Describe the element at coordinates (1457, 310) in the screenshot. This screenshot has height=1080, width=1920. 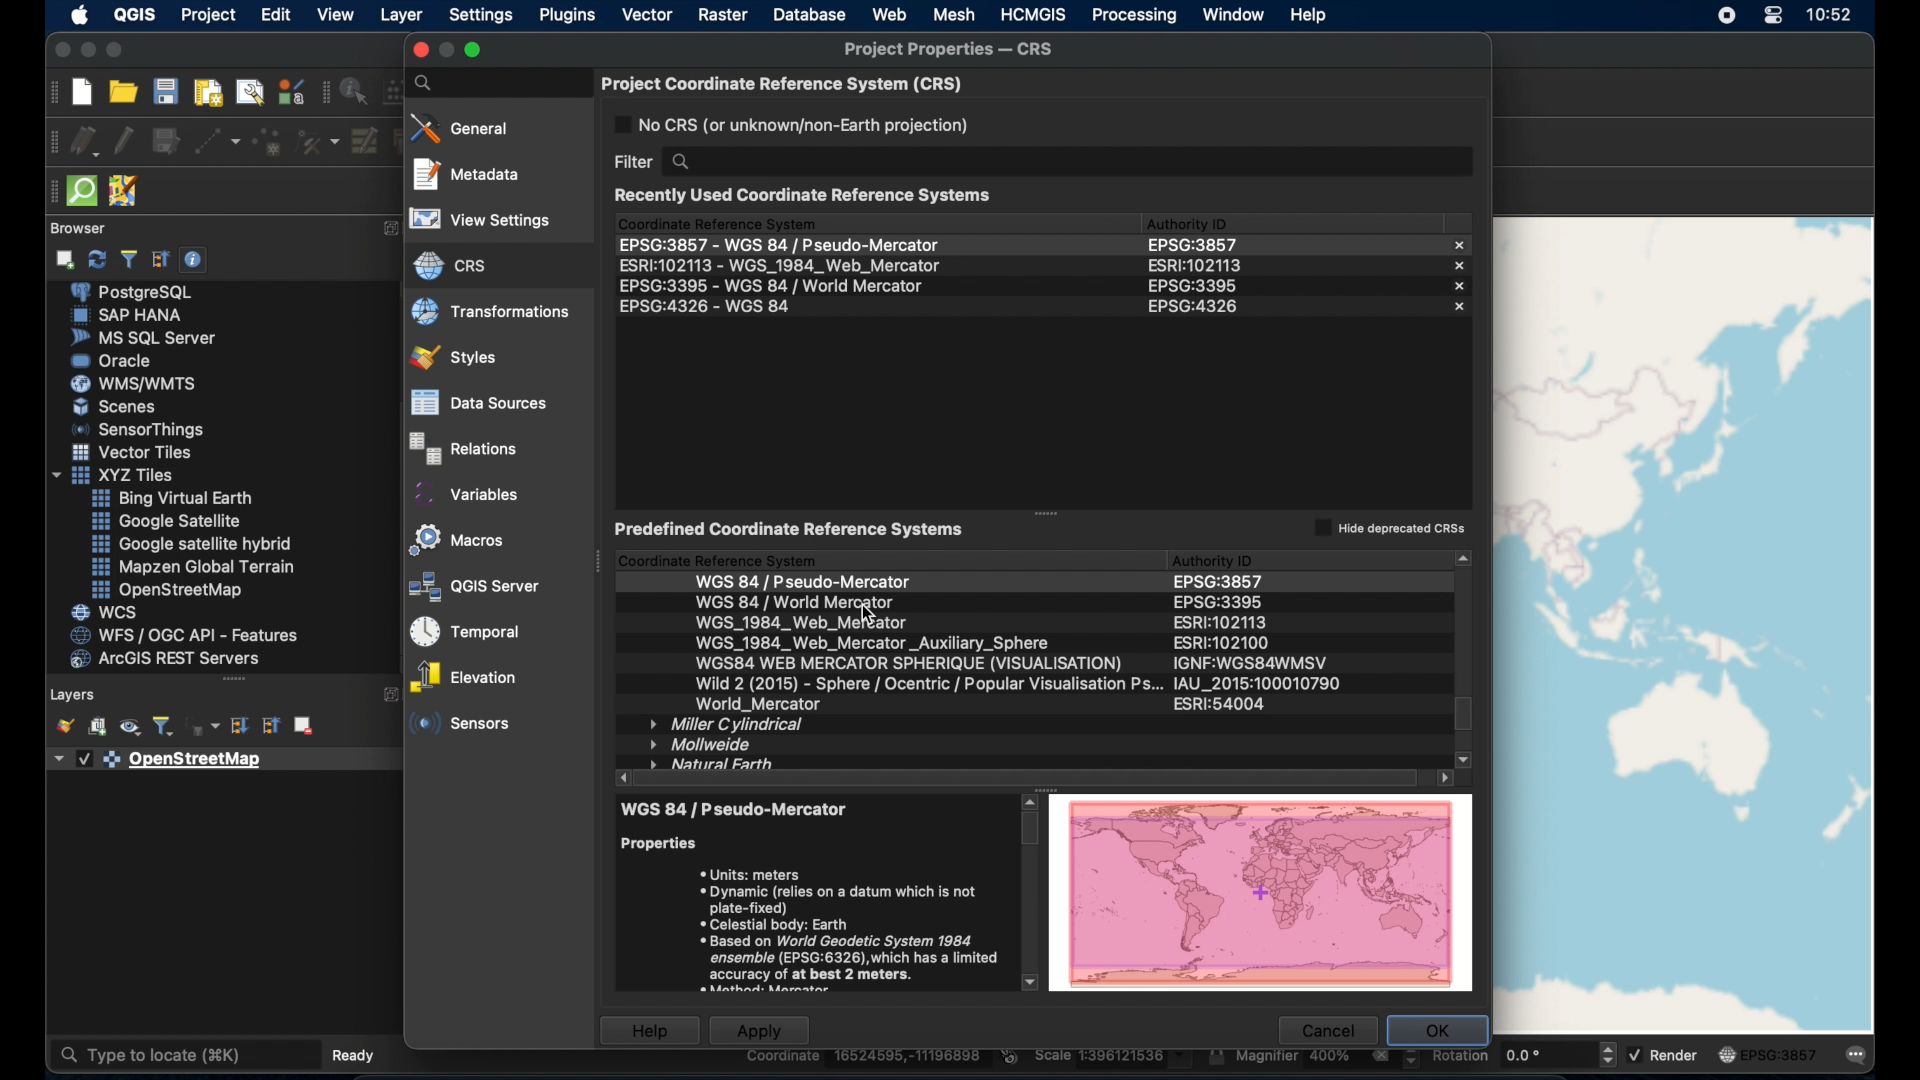
I see `close` at that location.